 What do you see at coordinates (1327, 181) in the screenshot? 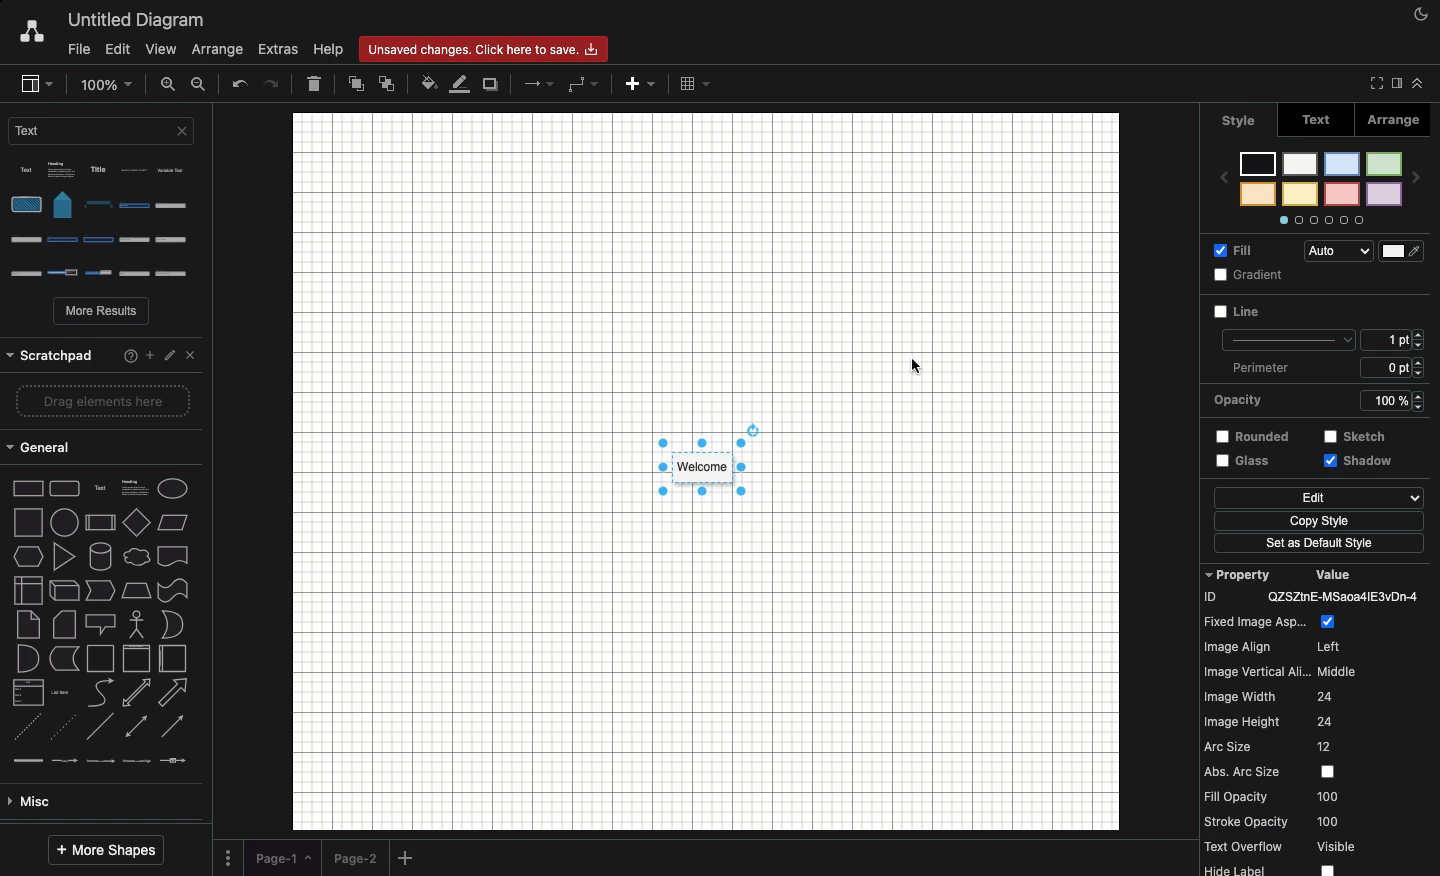
I see `Styles` at bounding box center [1327, 181].